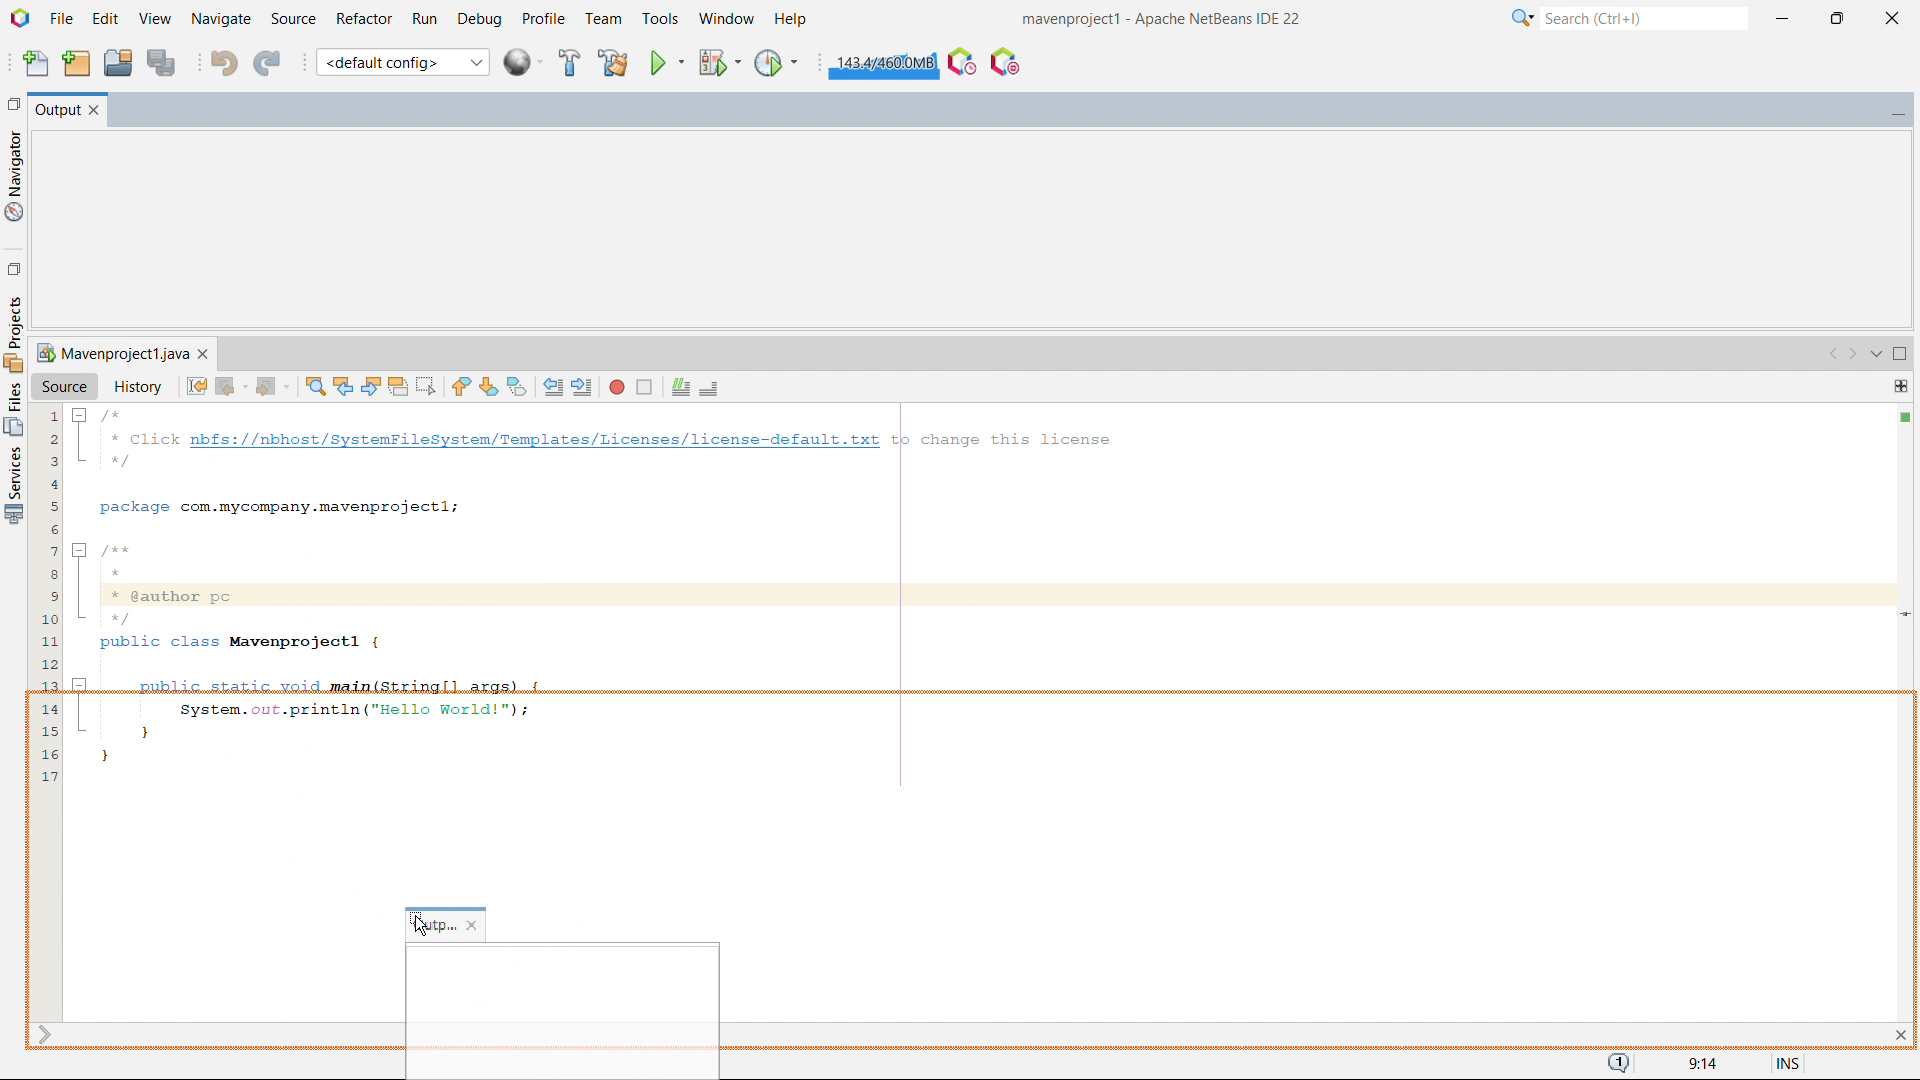  Describe the element at coordinates (272, 386) in the screenshot. I see `forward ` at that location.